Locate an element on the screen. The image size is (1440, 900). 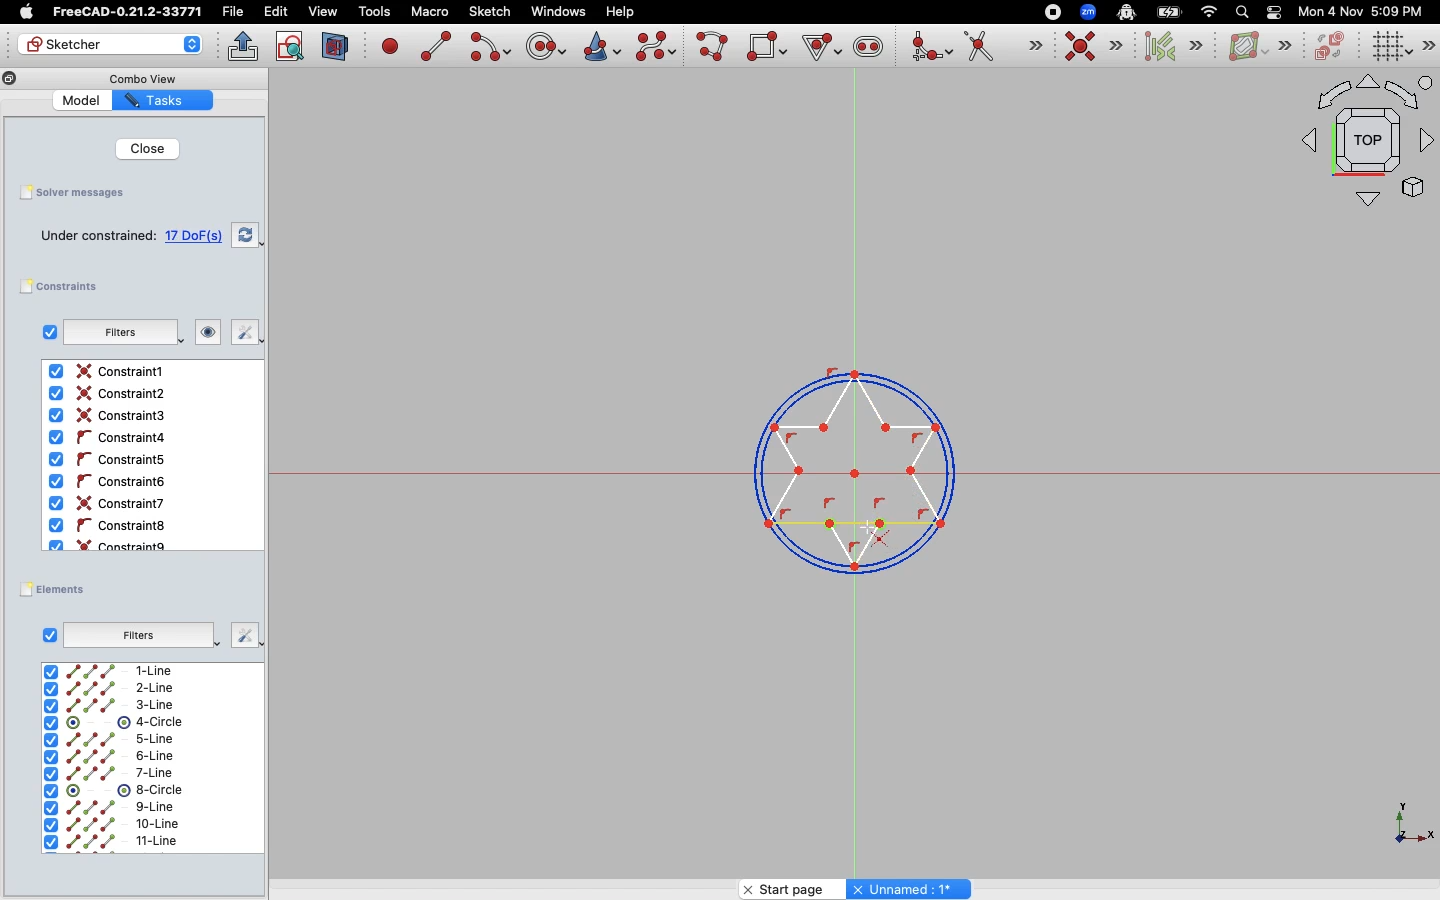
Create b-spline is located at coordinates (656, 46).